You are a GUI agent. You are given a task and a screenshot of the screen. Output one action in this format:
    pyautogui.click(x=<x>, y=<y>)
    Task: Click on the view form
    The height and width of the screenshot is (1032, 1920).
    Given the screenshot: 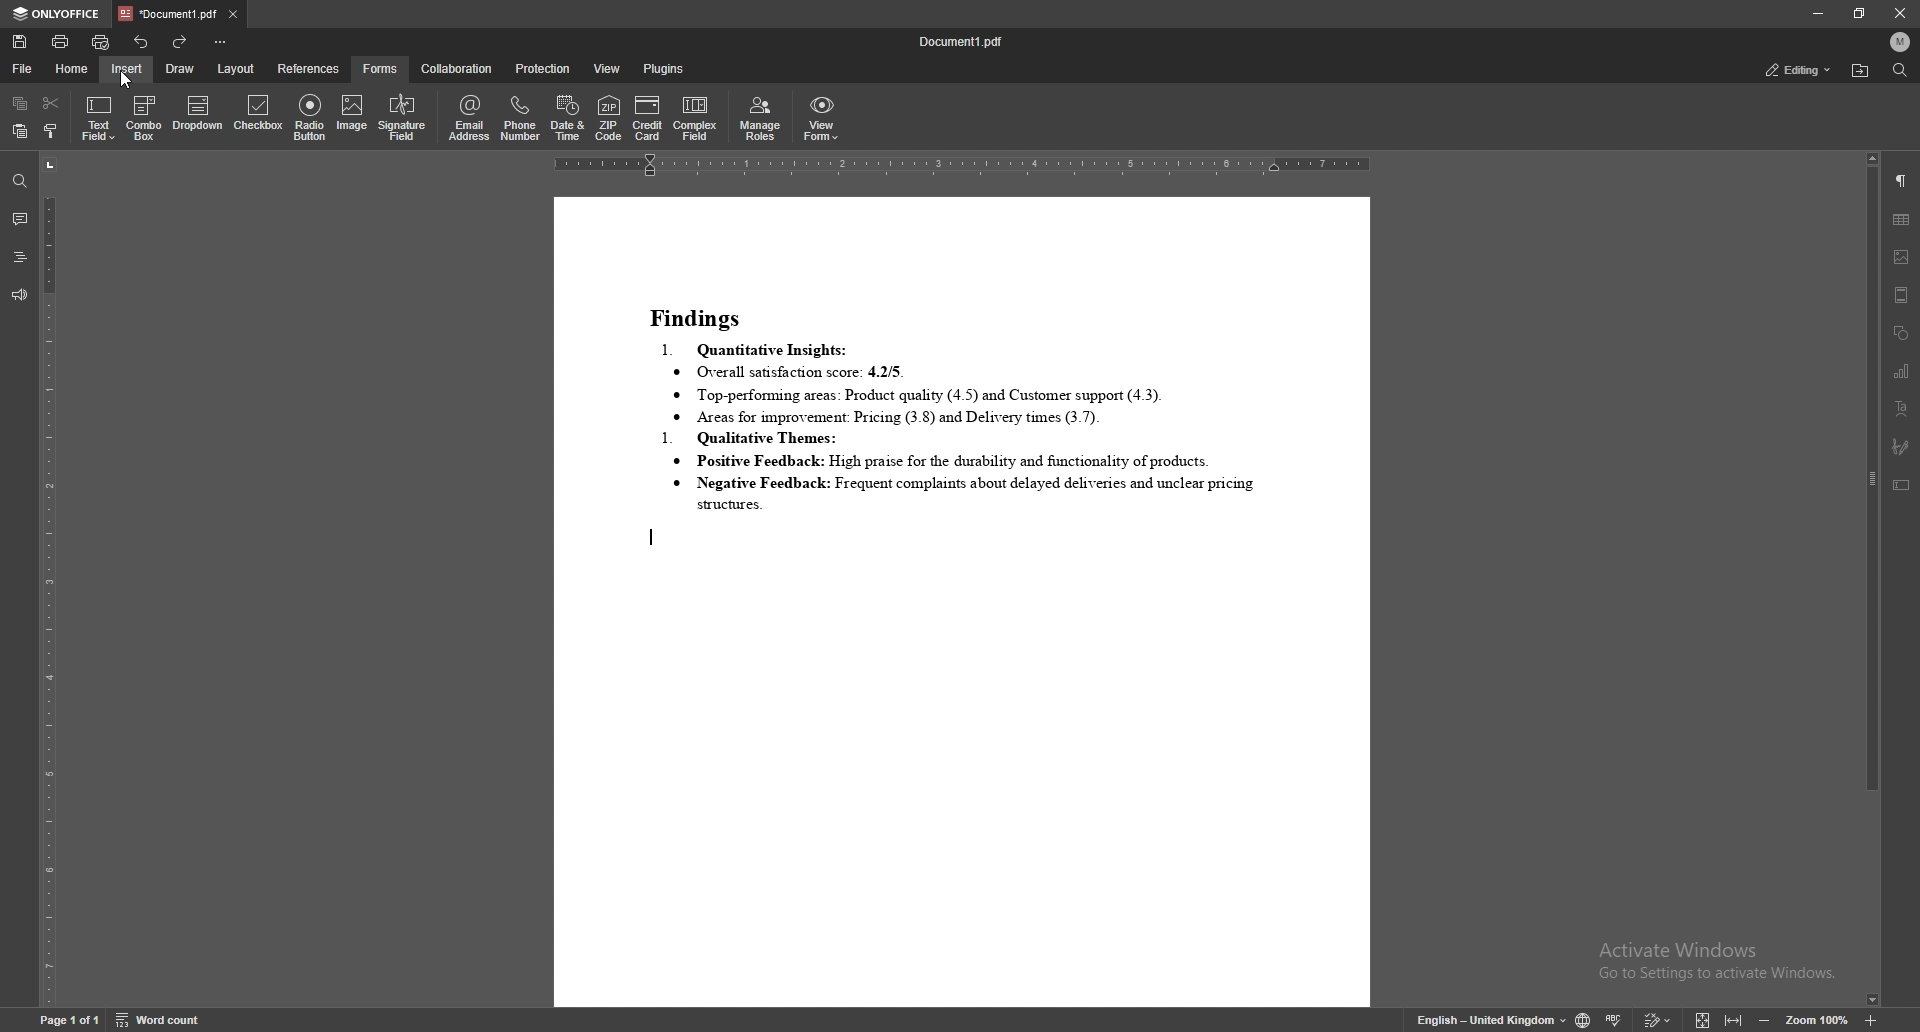 What is the action you would take?
    pyautogui.click(x=823, y=118)
    